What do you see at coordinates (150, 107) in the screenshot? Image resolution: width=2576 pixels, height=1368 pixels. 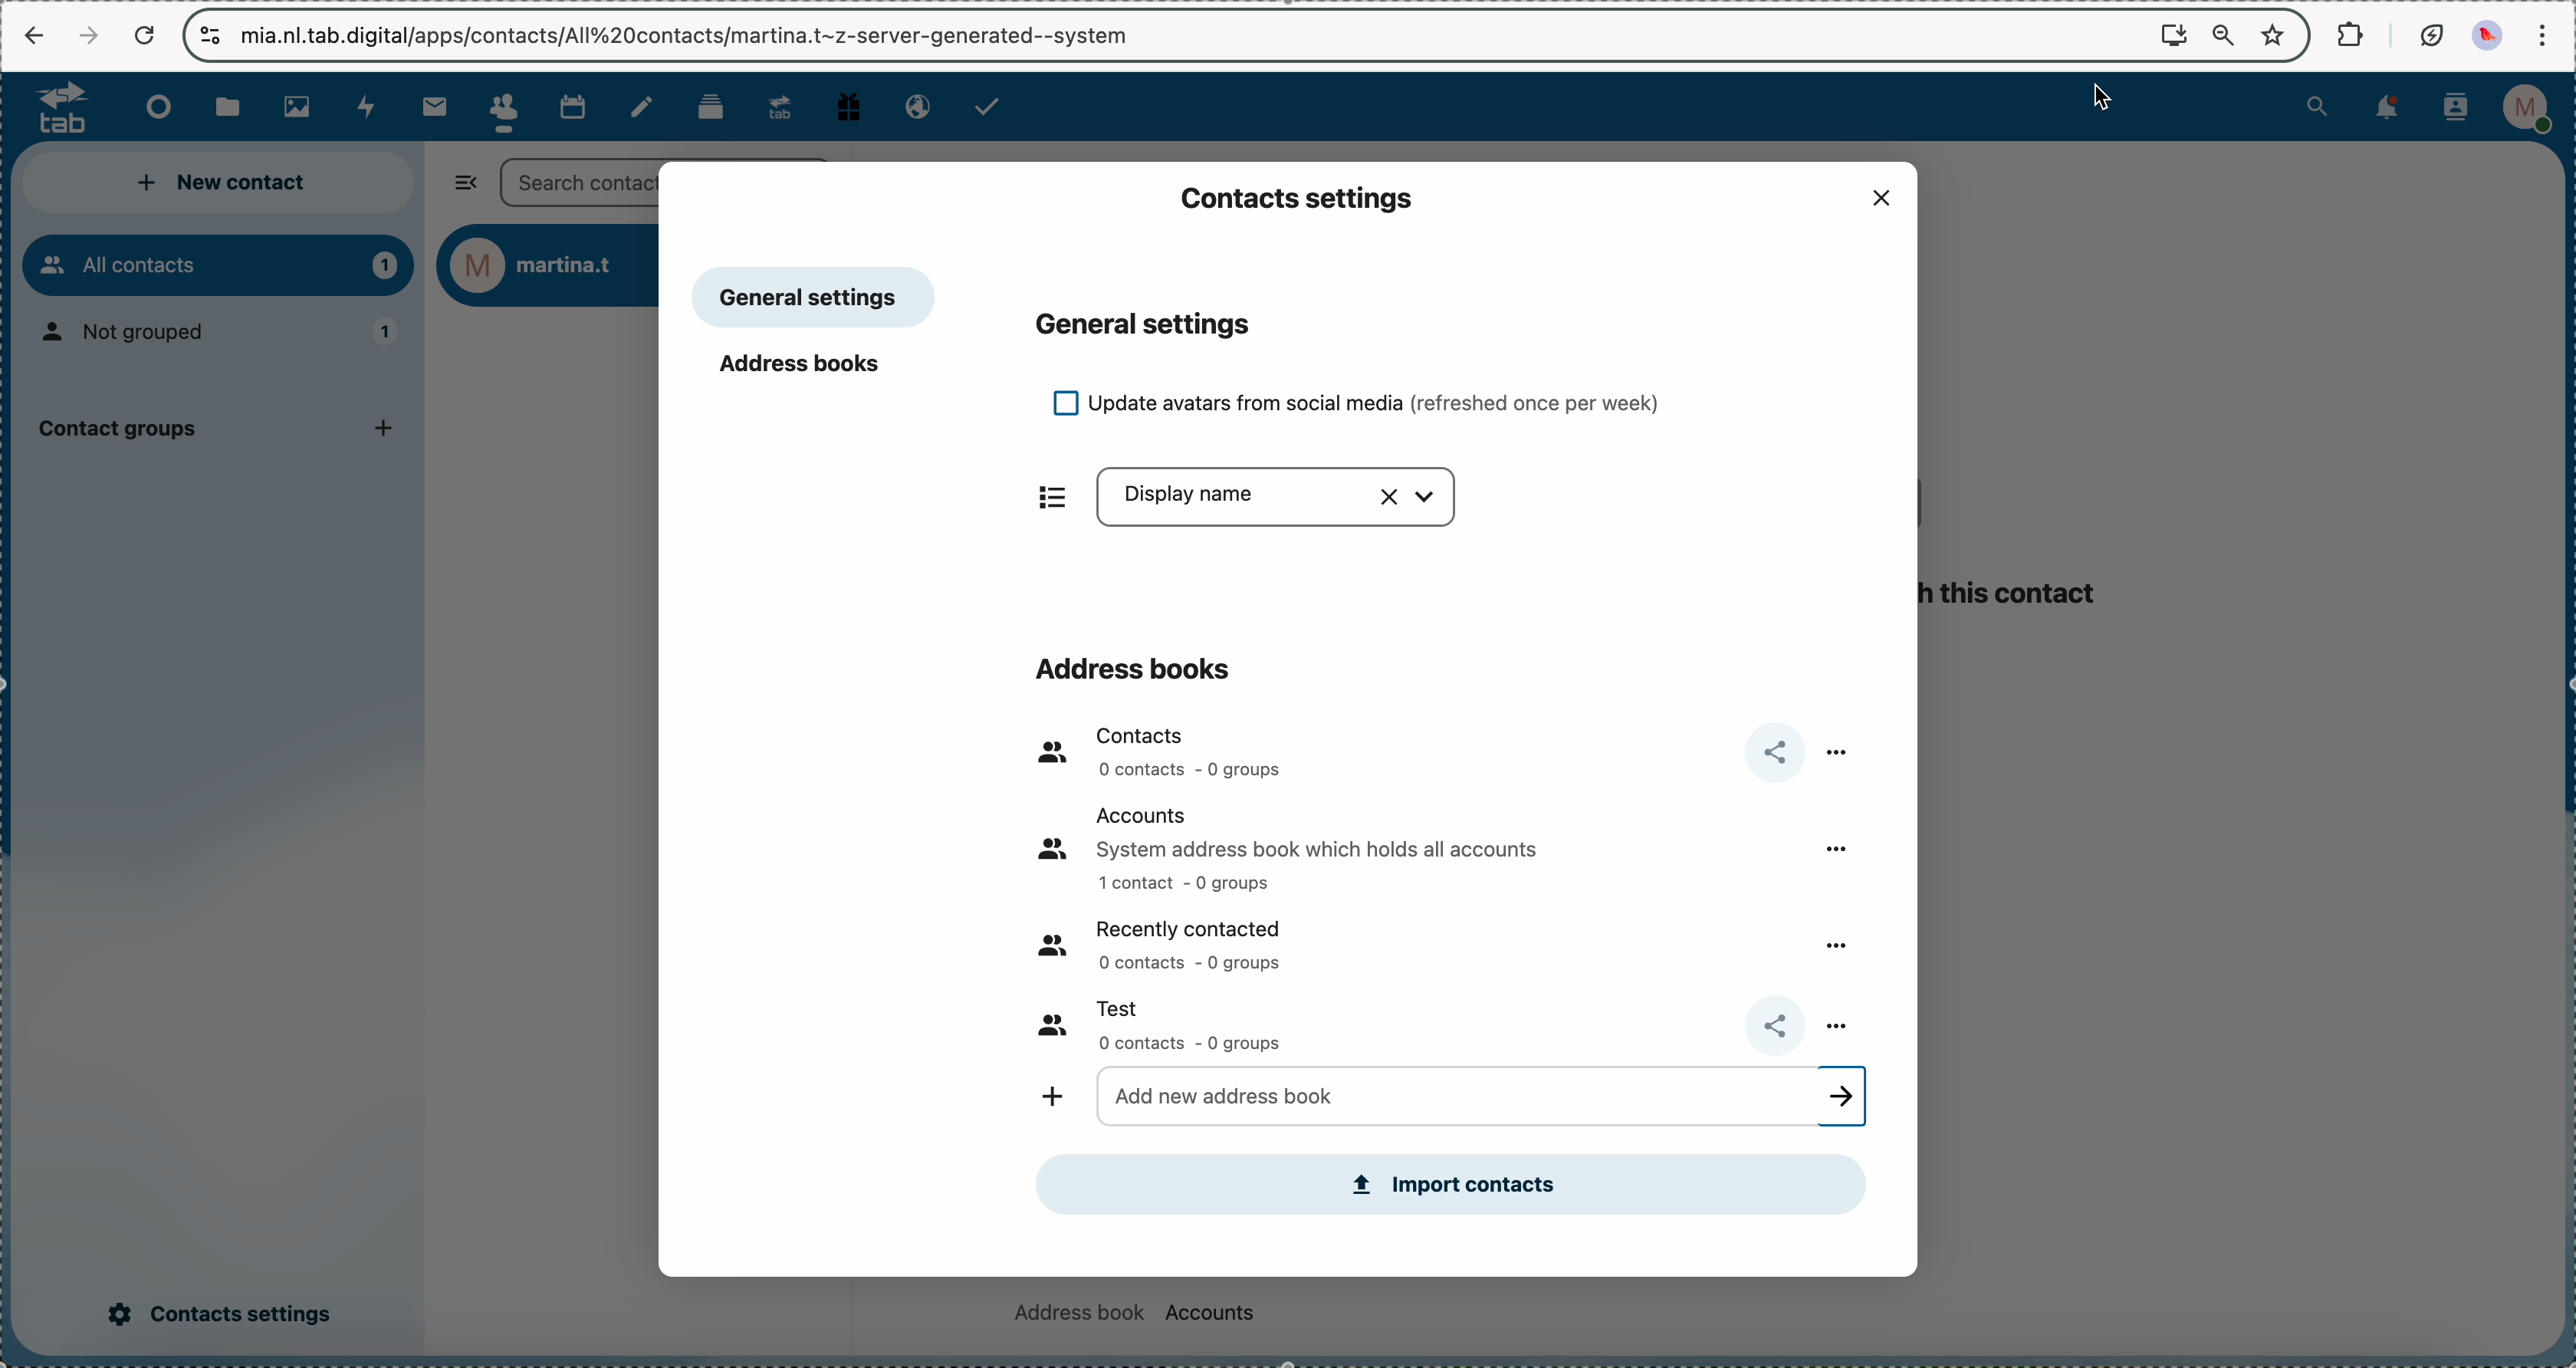 I see `dashboard` at bounding box center [150, 107].